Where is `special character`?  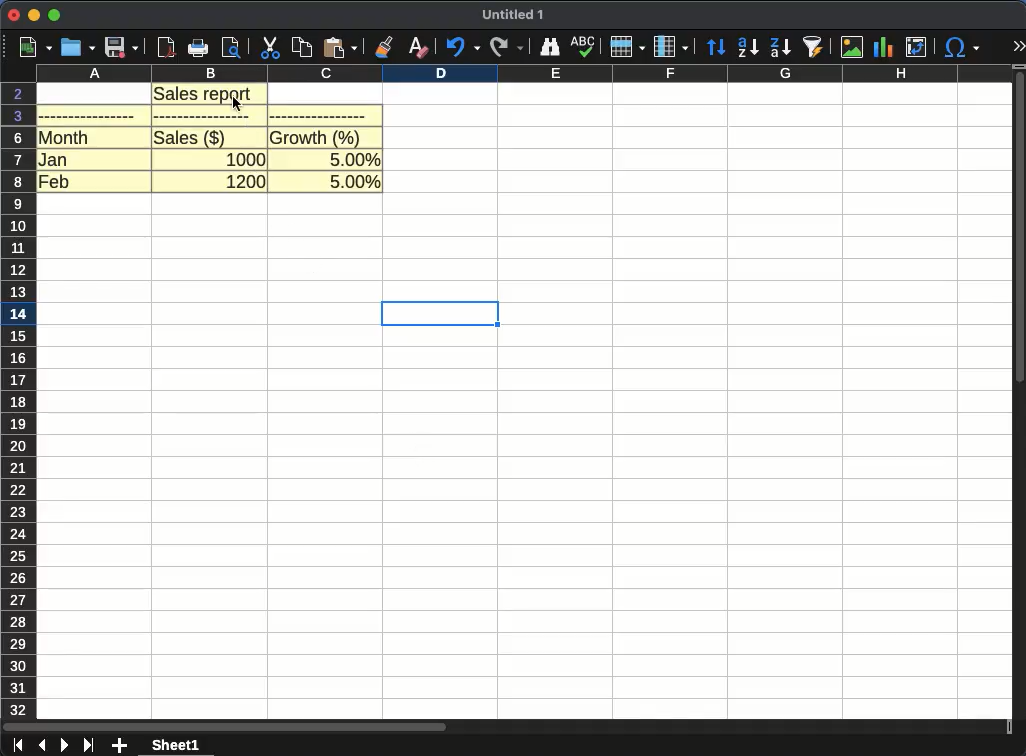 special character is located at coordinates (959, 47).